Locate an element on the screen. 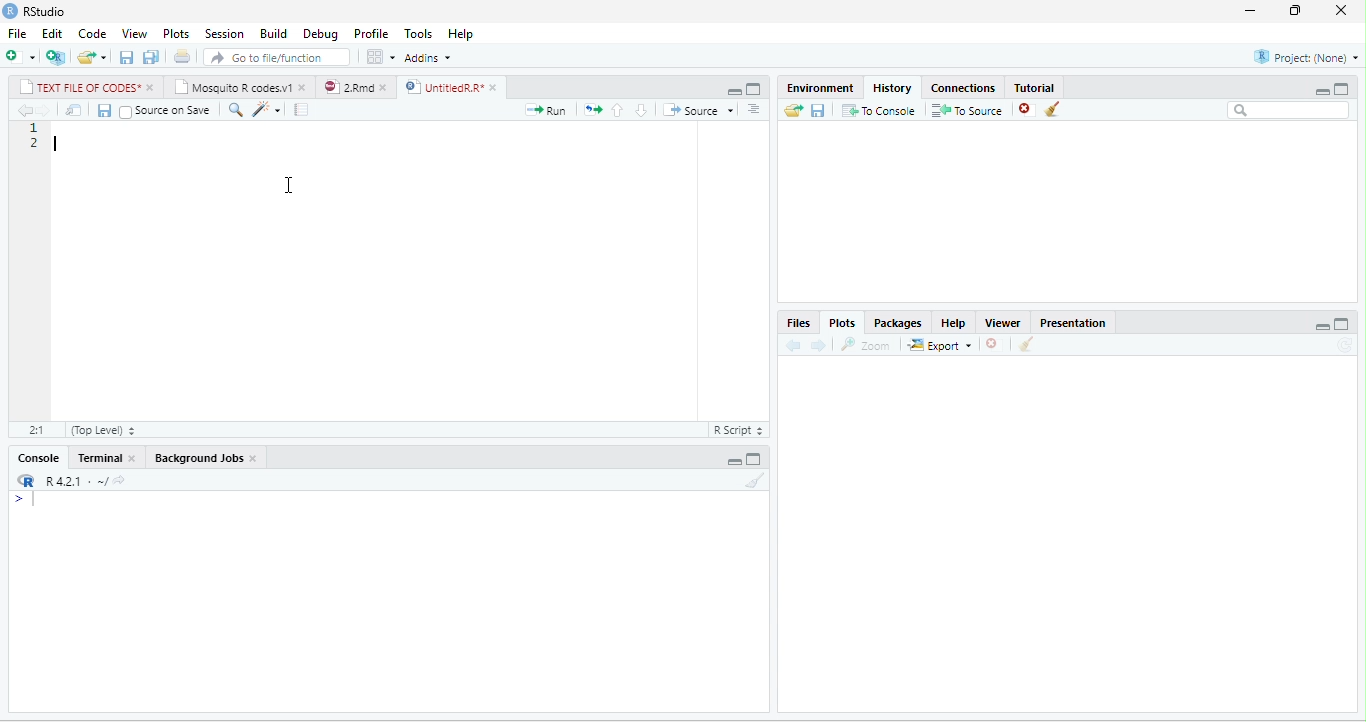 The width and height of the screenshot is (1366, 722). 2:1 is located at coordinates (37, 430).